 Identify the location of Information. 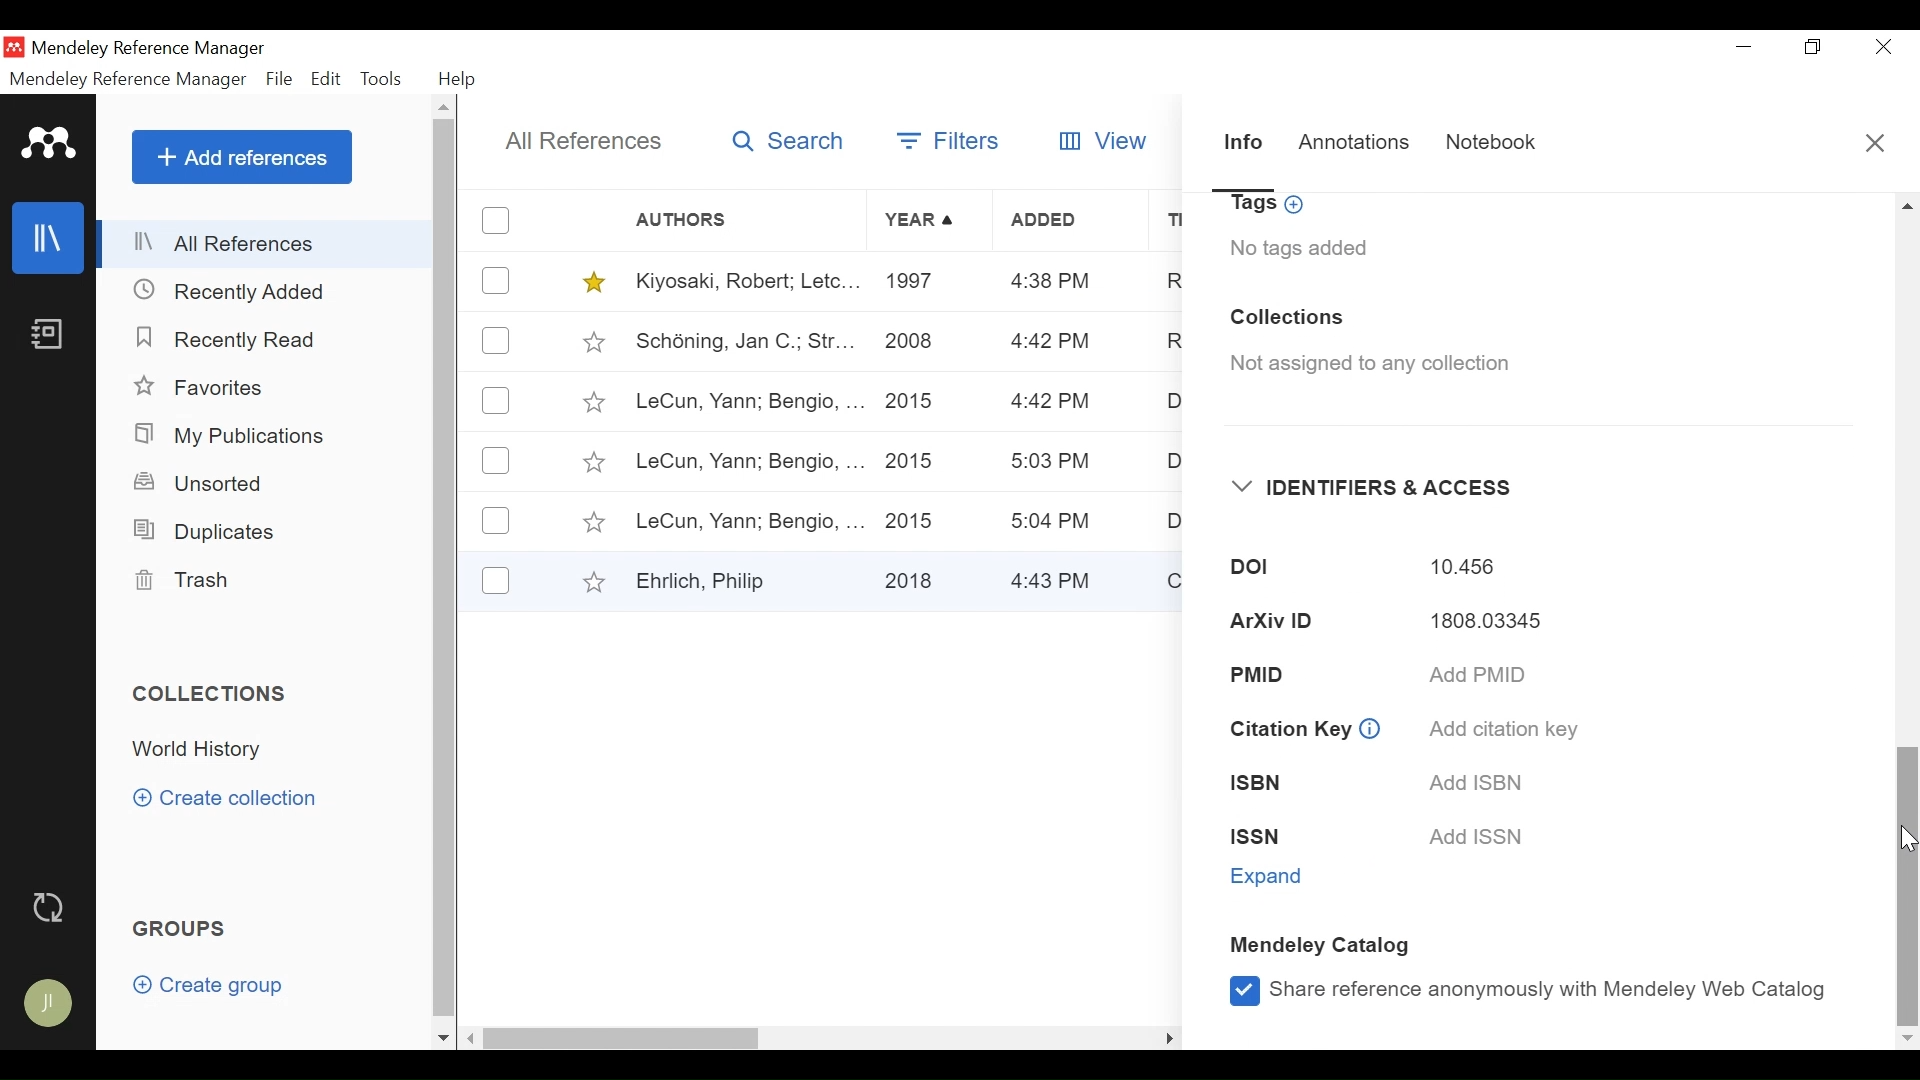
(1371, 727).